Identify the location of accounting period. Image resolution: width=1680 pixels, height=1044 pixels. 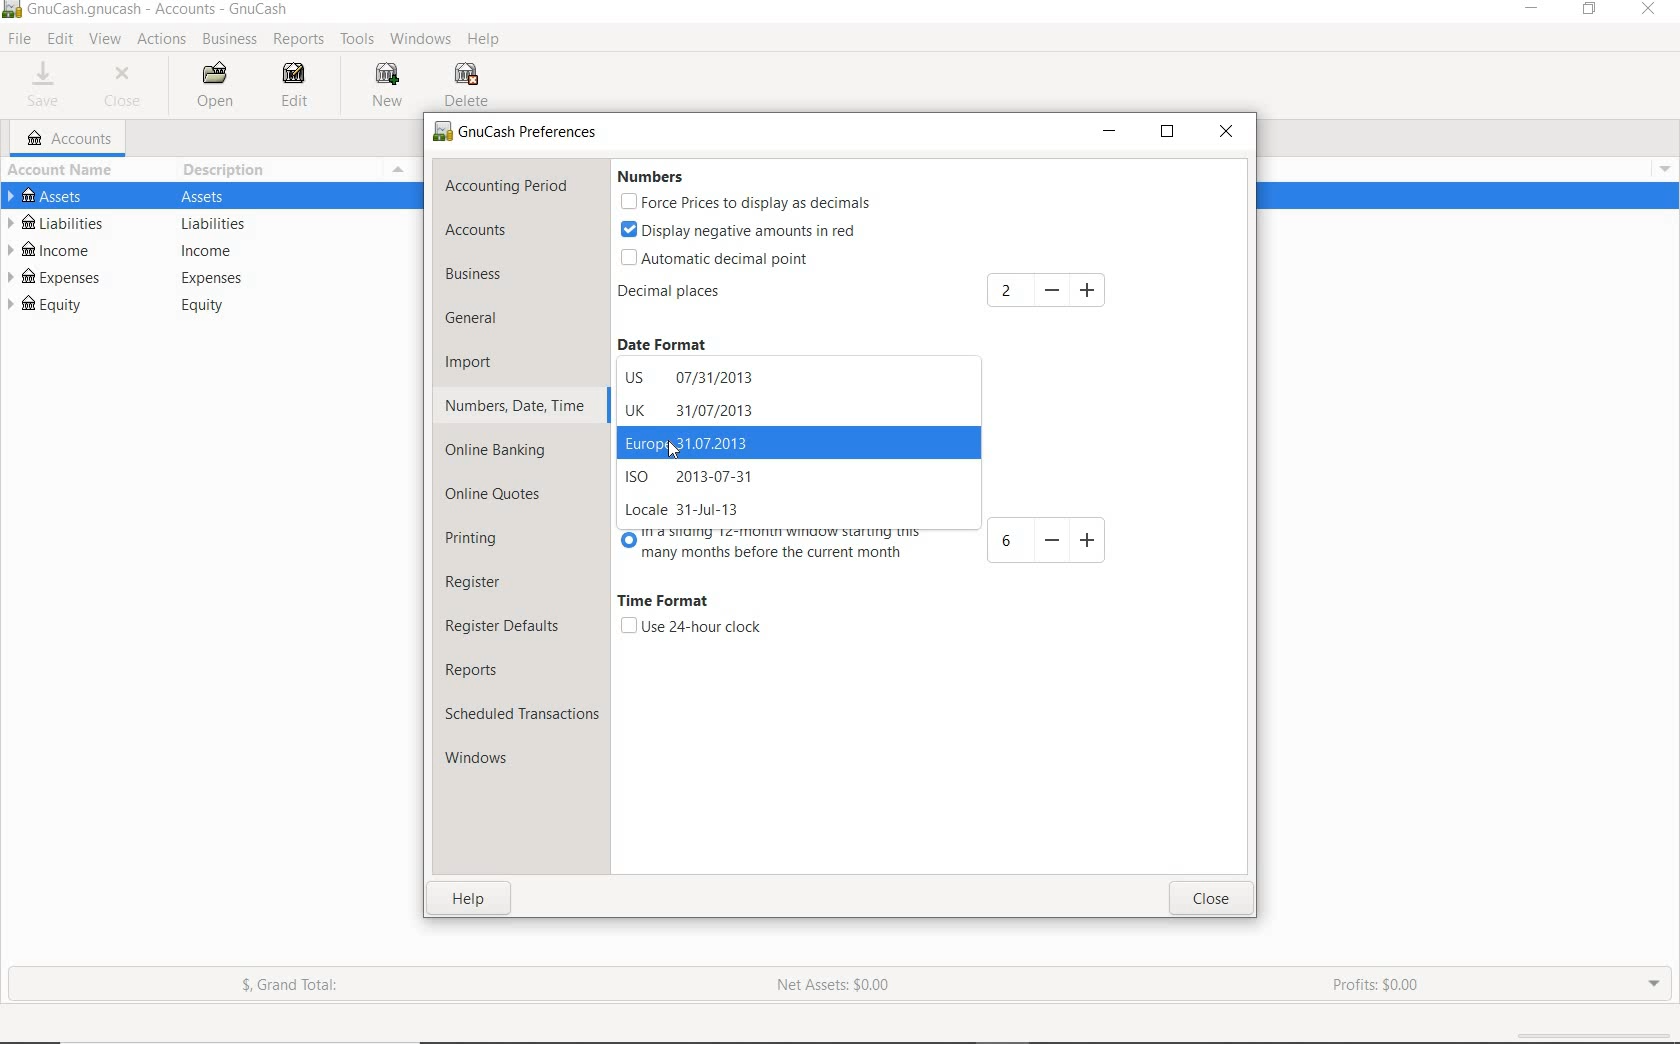
(506, 187).